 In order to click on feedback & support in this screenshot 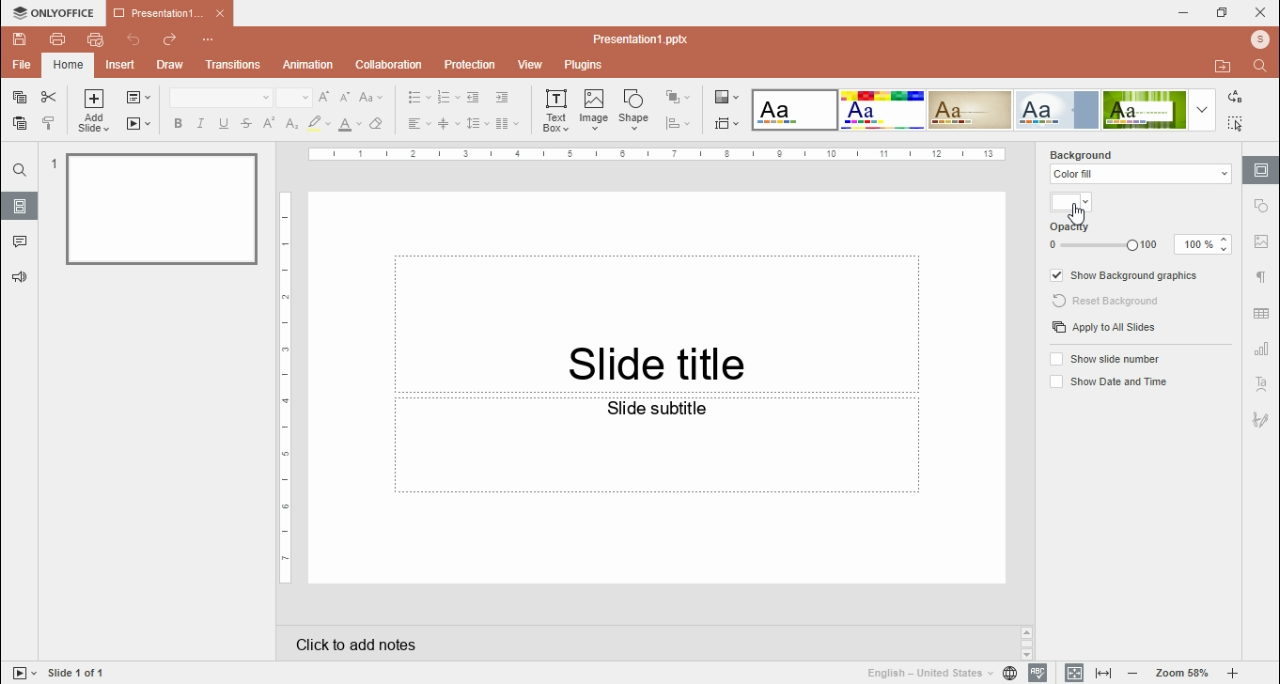, I will do `click(17, 277)`.